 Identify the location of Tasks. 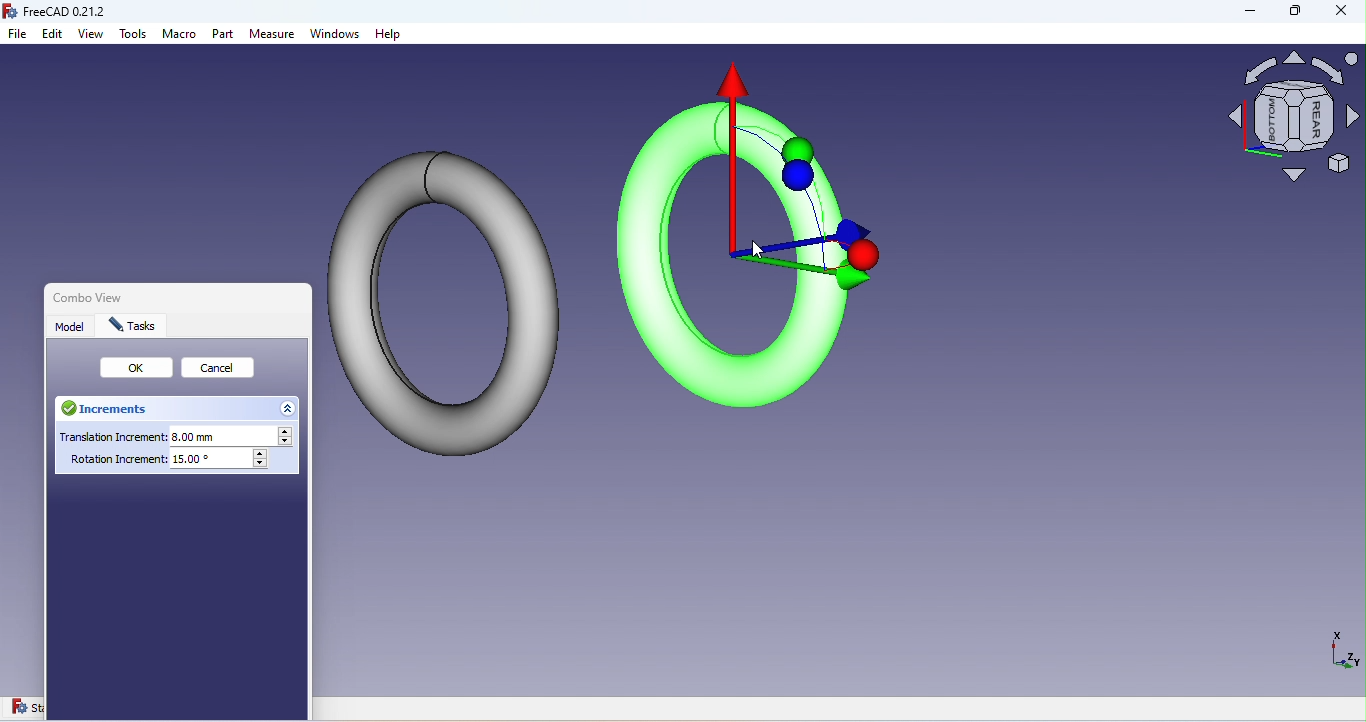
(134, 326).